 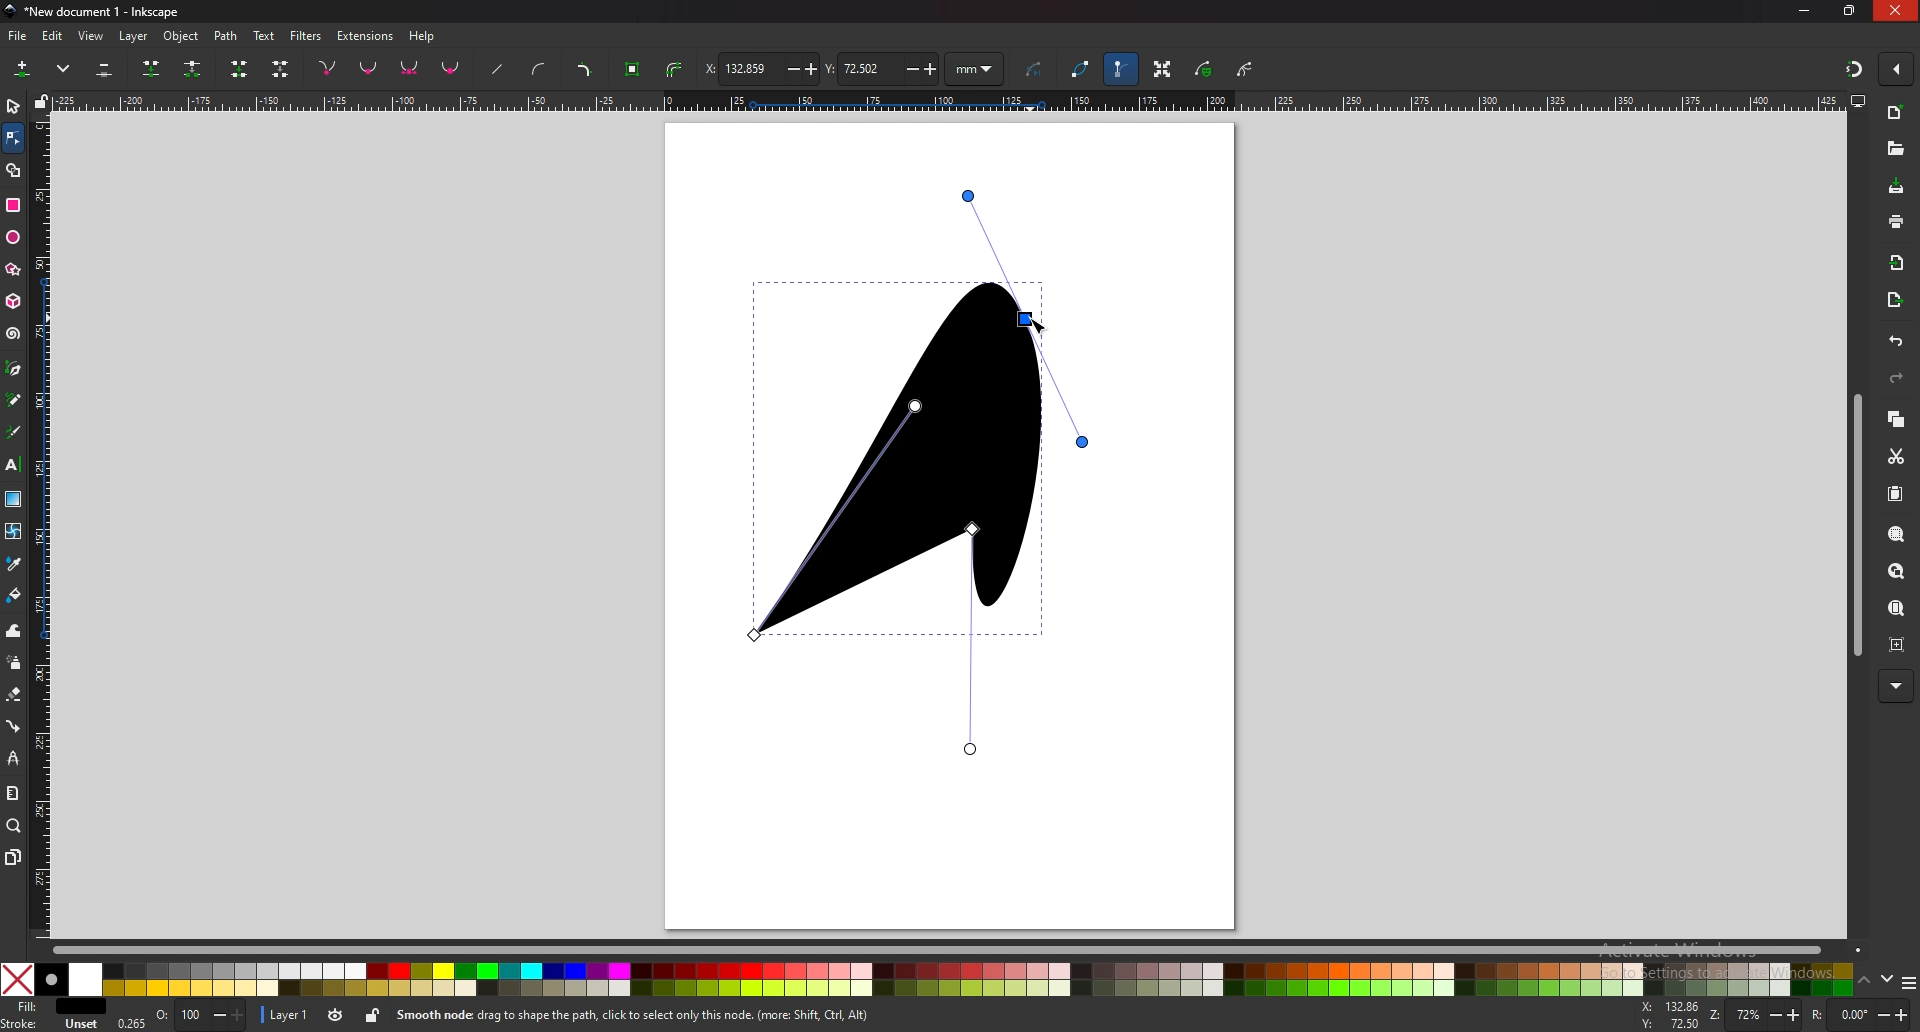 I want to click on rectangle, so click(x=13, y=205).